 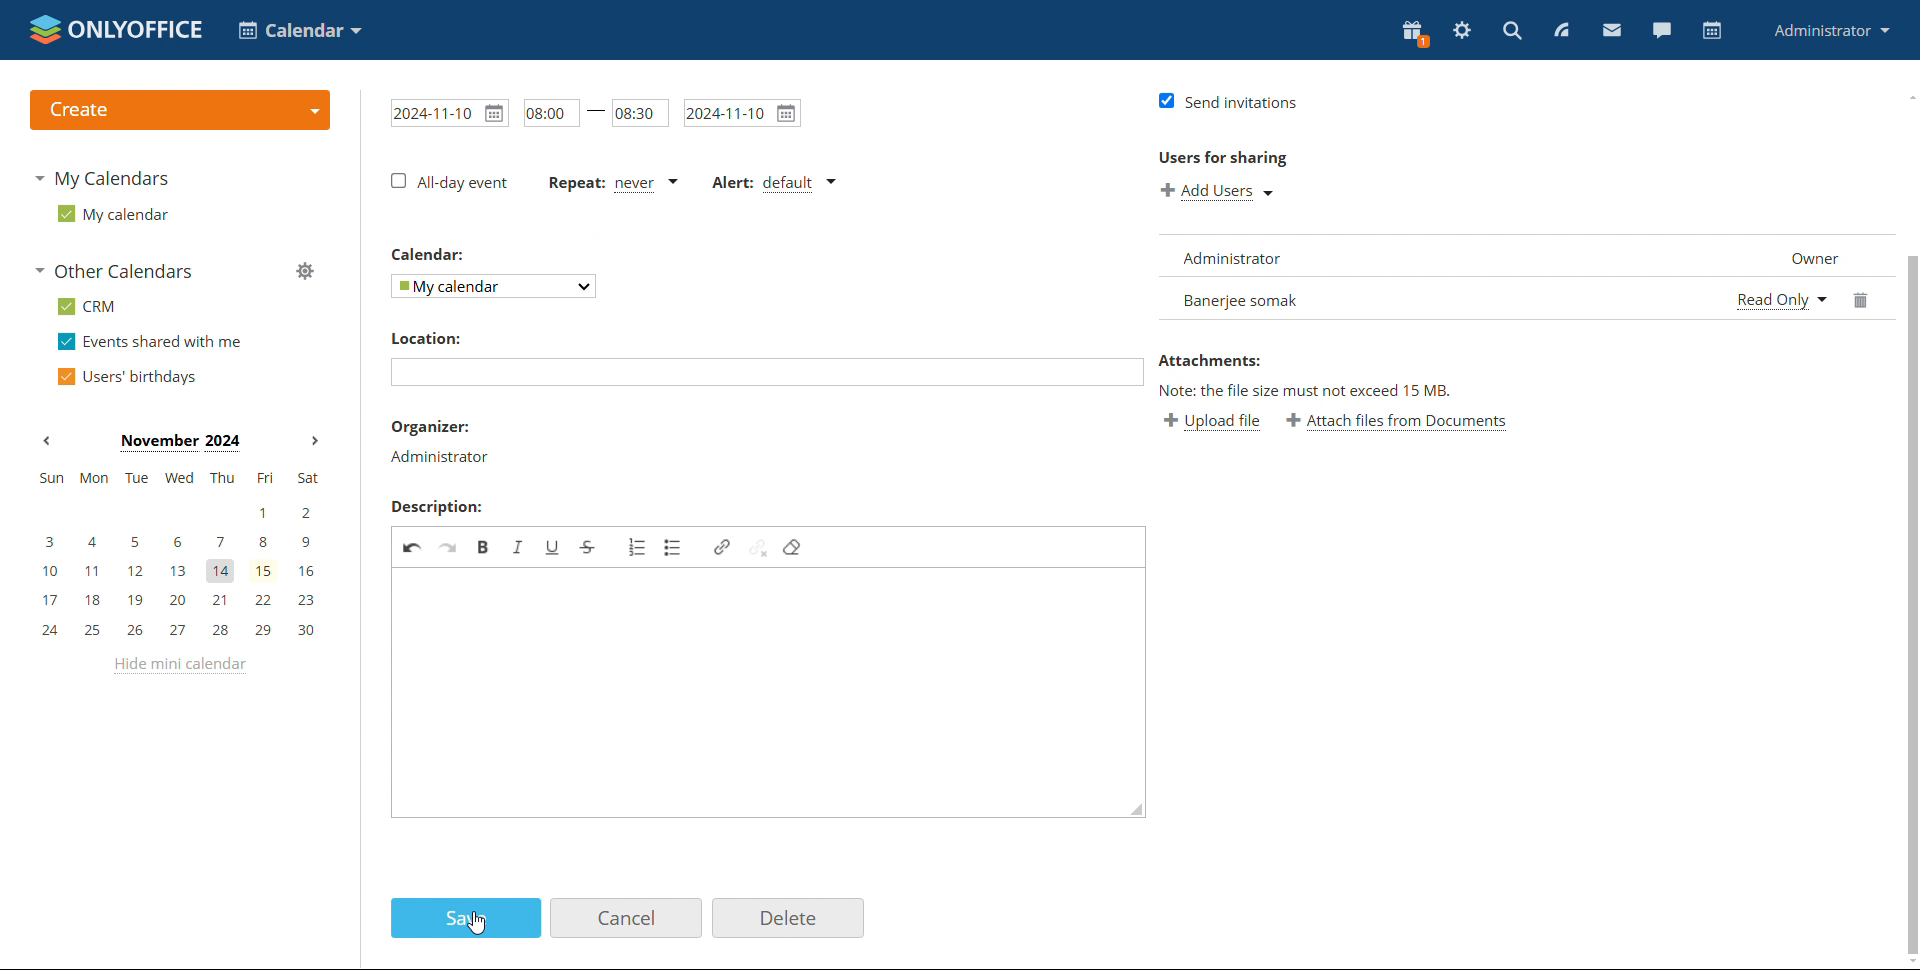 I want to click on remove format, so click(x=798, y=551).